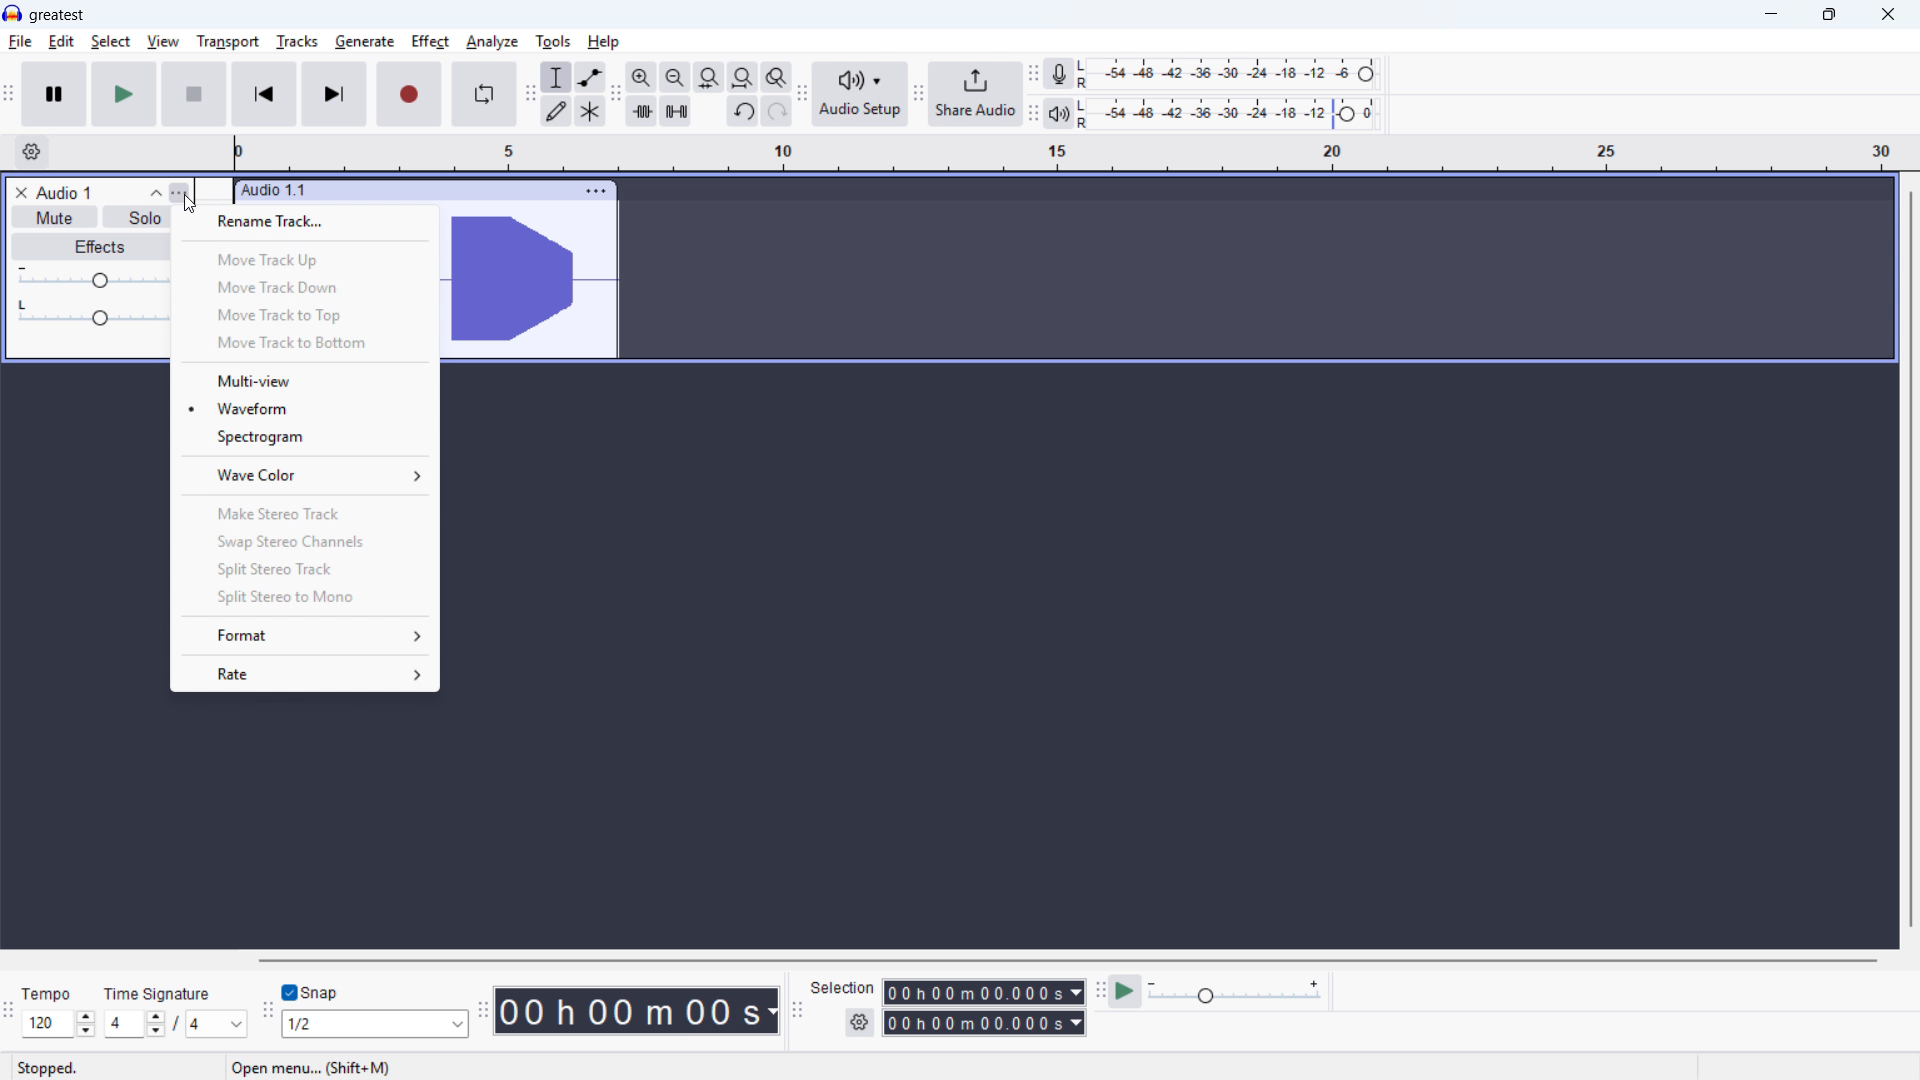 The width and height of the screenshot is (1920, 1080). I want to click on share audio, so click(975, 94).